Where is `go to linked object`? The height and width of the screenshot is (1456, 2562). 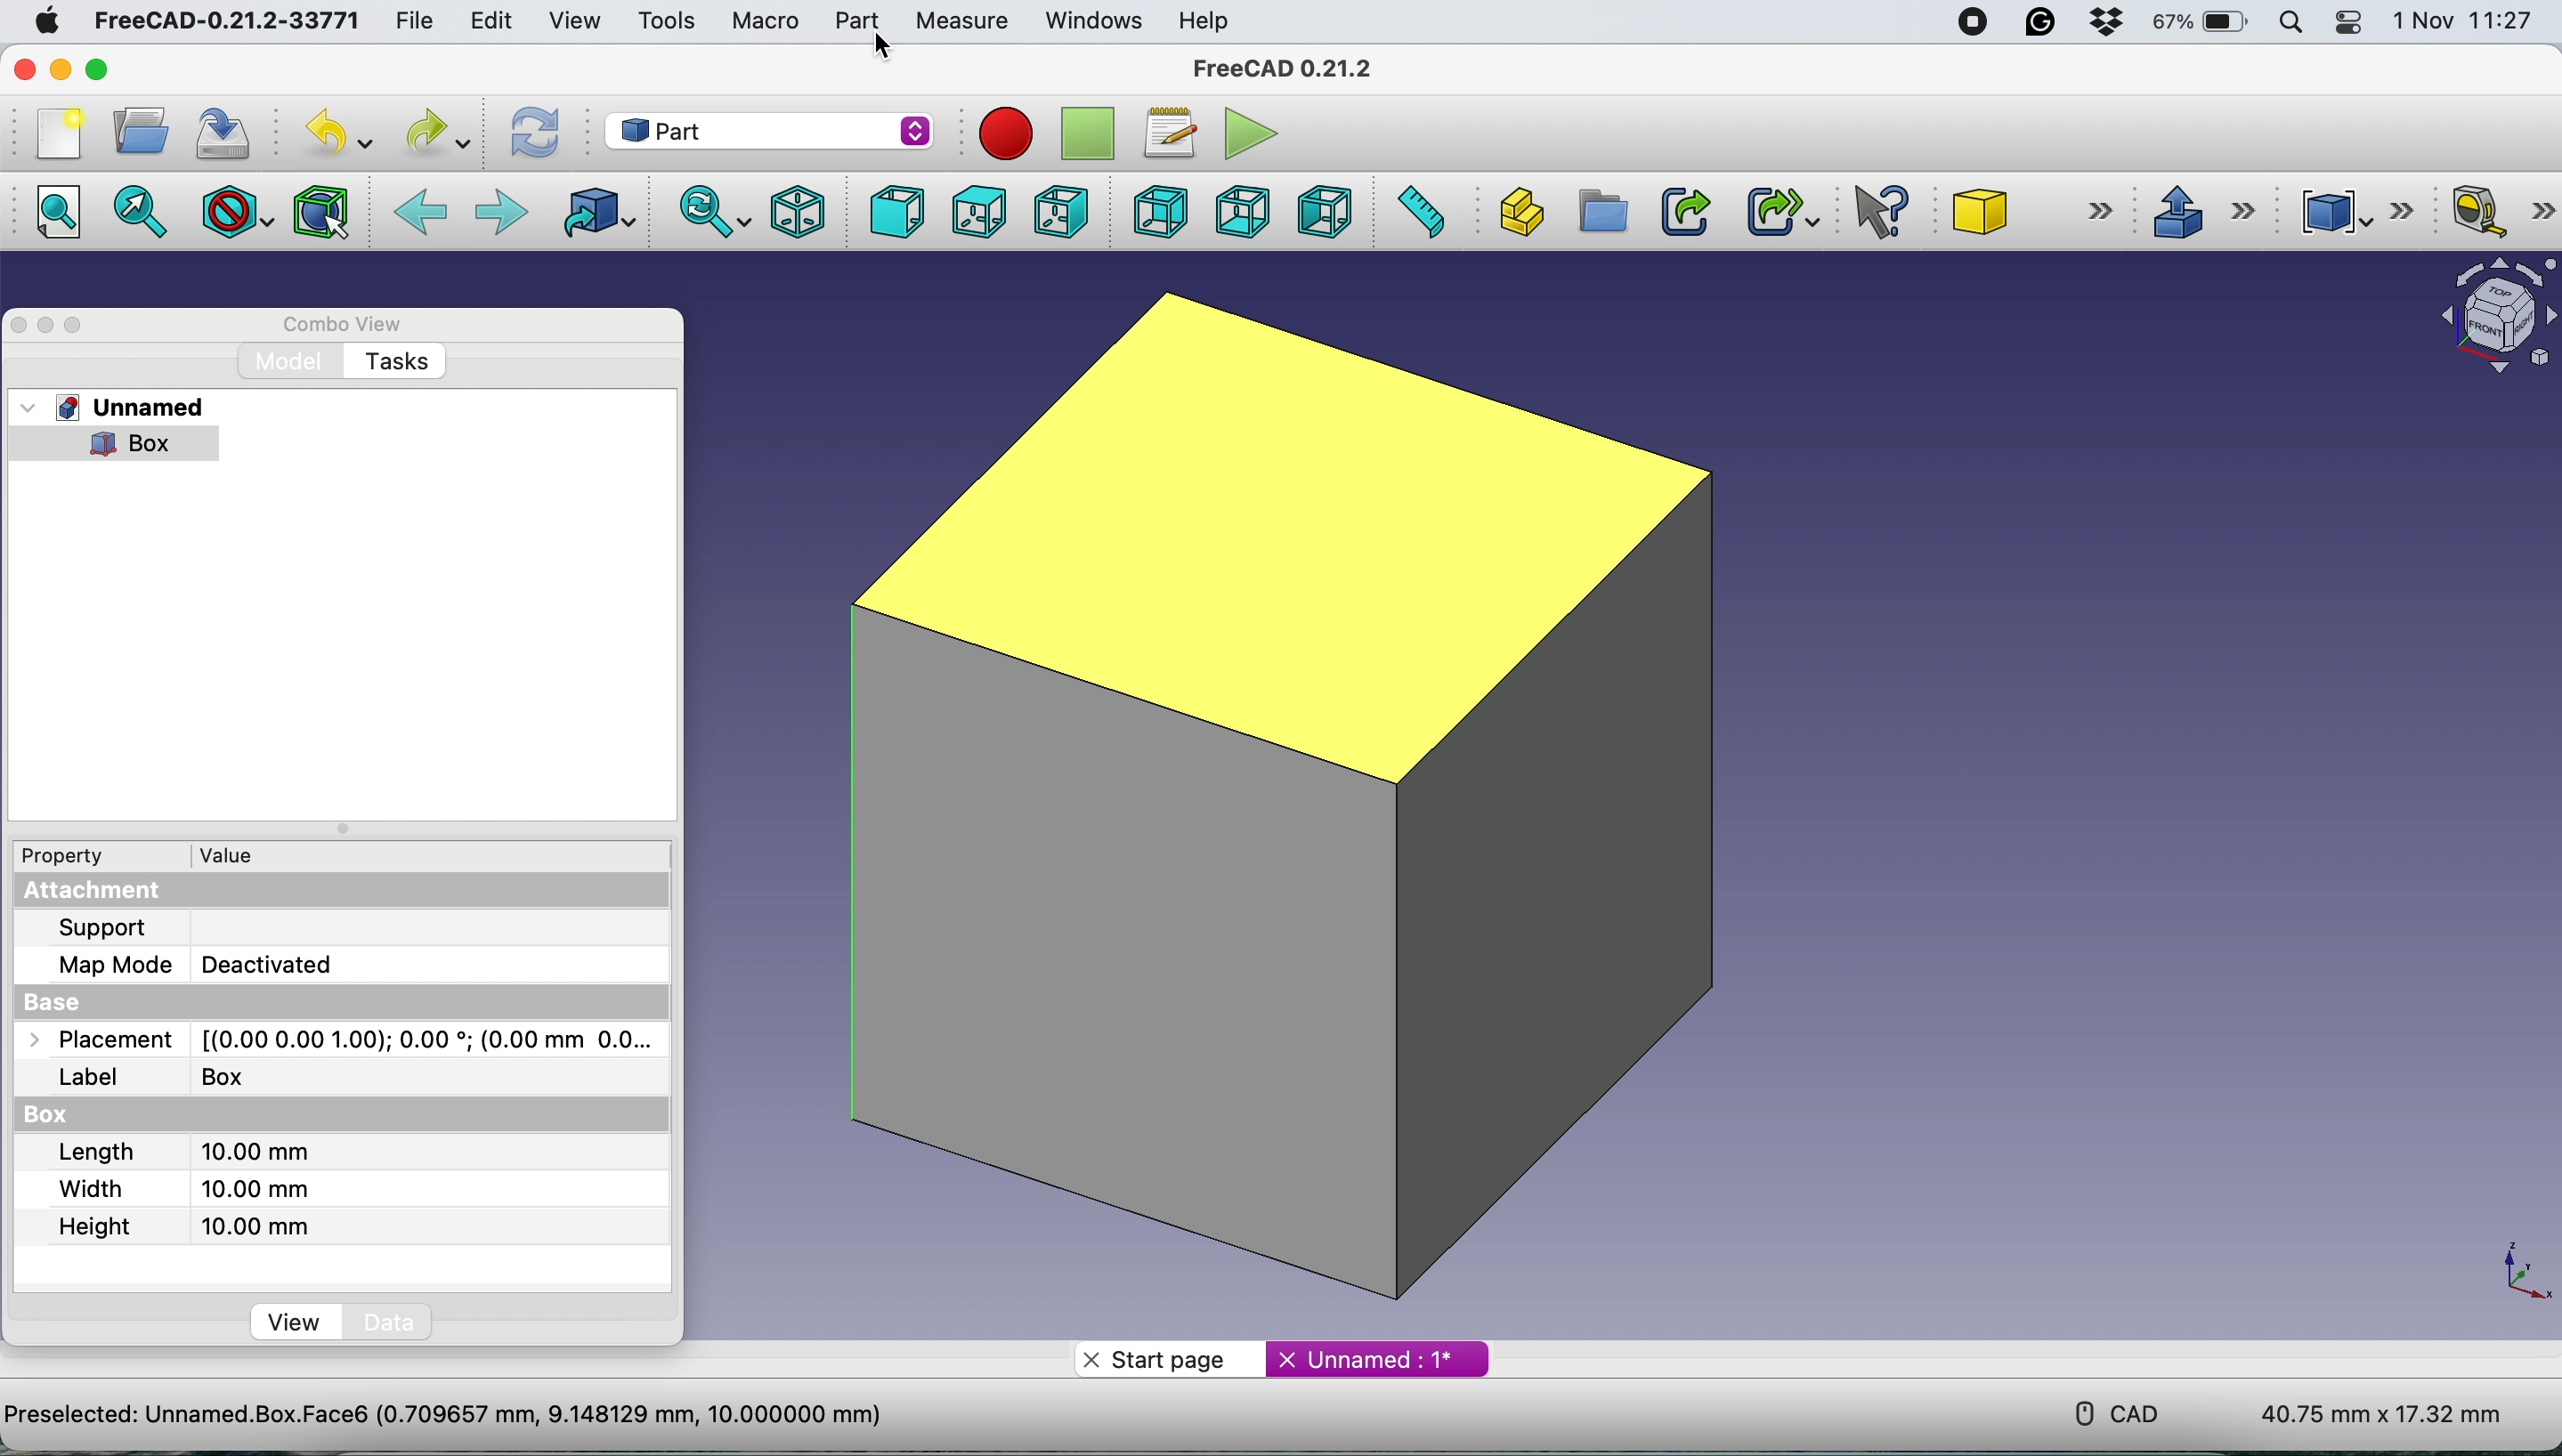 go to linked object is located at coordinates (590, 211).